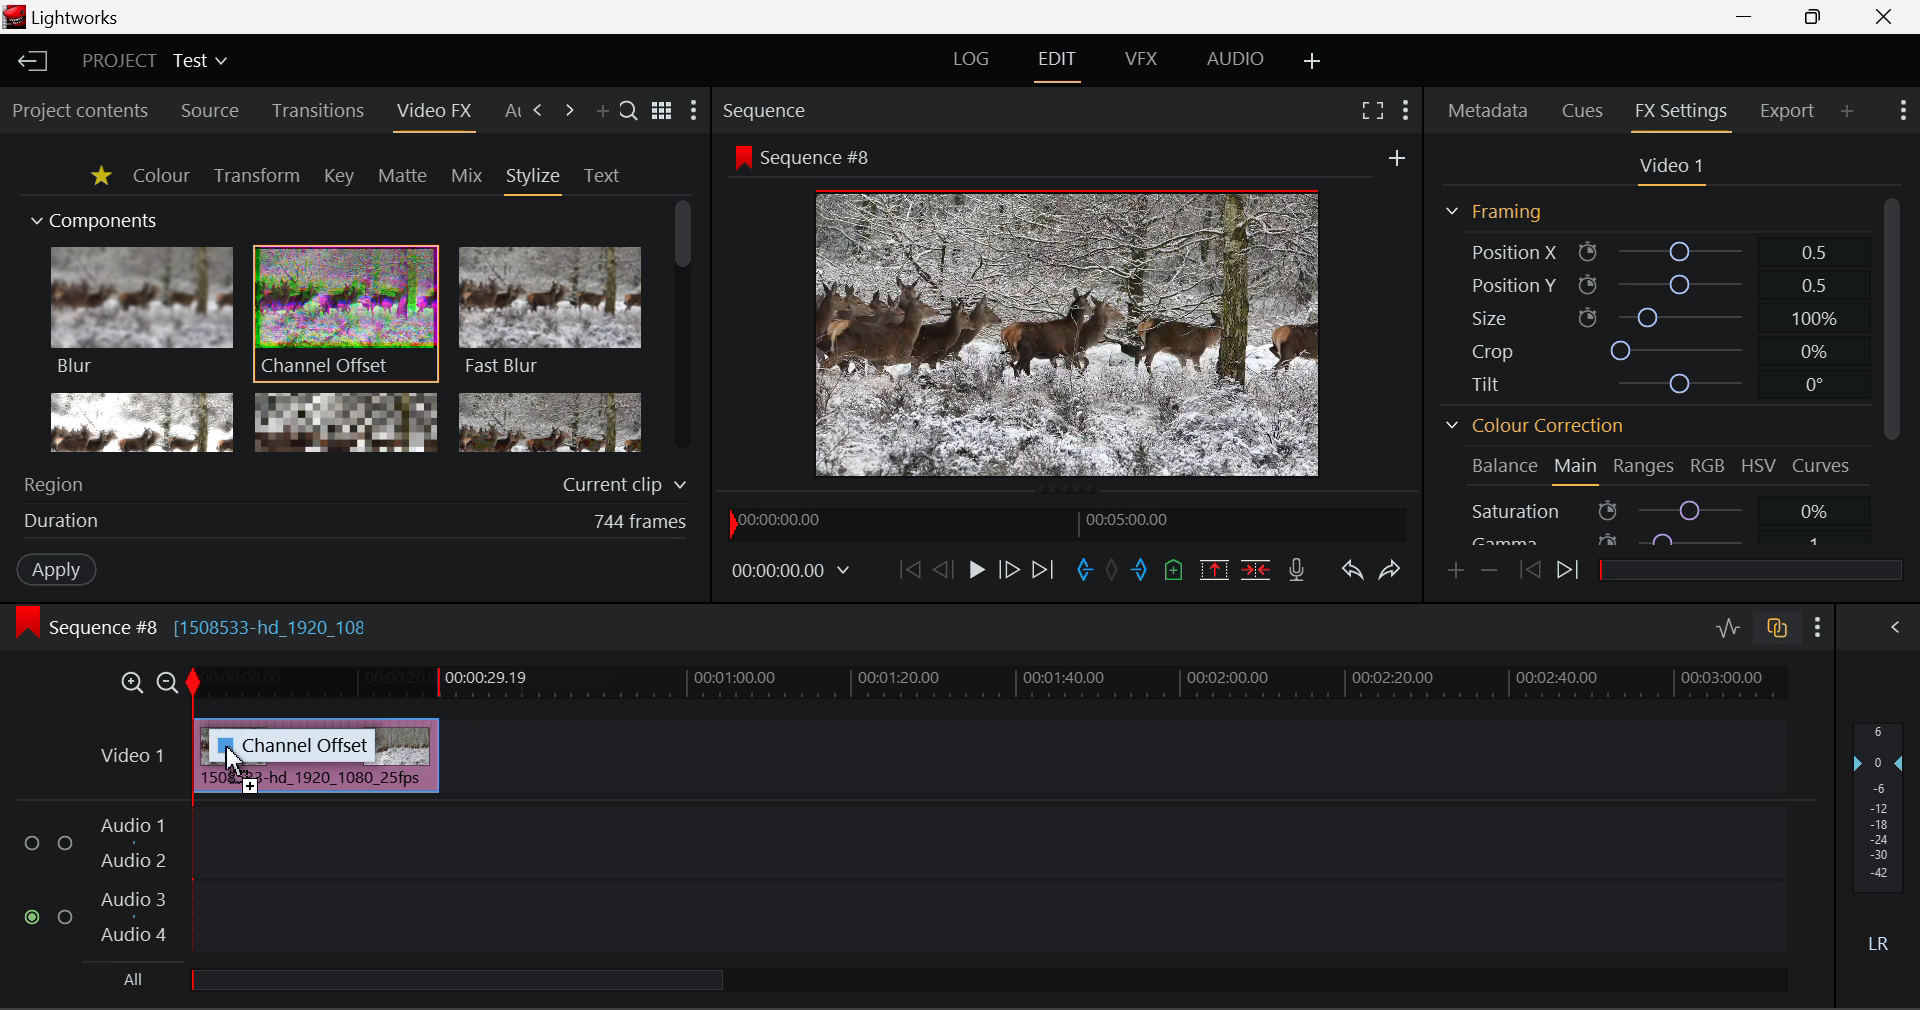 This screenshot has height=1010, width=1920. I want to click on Source, so click(212, 110).